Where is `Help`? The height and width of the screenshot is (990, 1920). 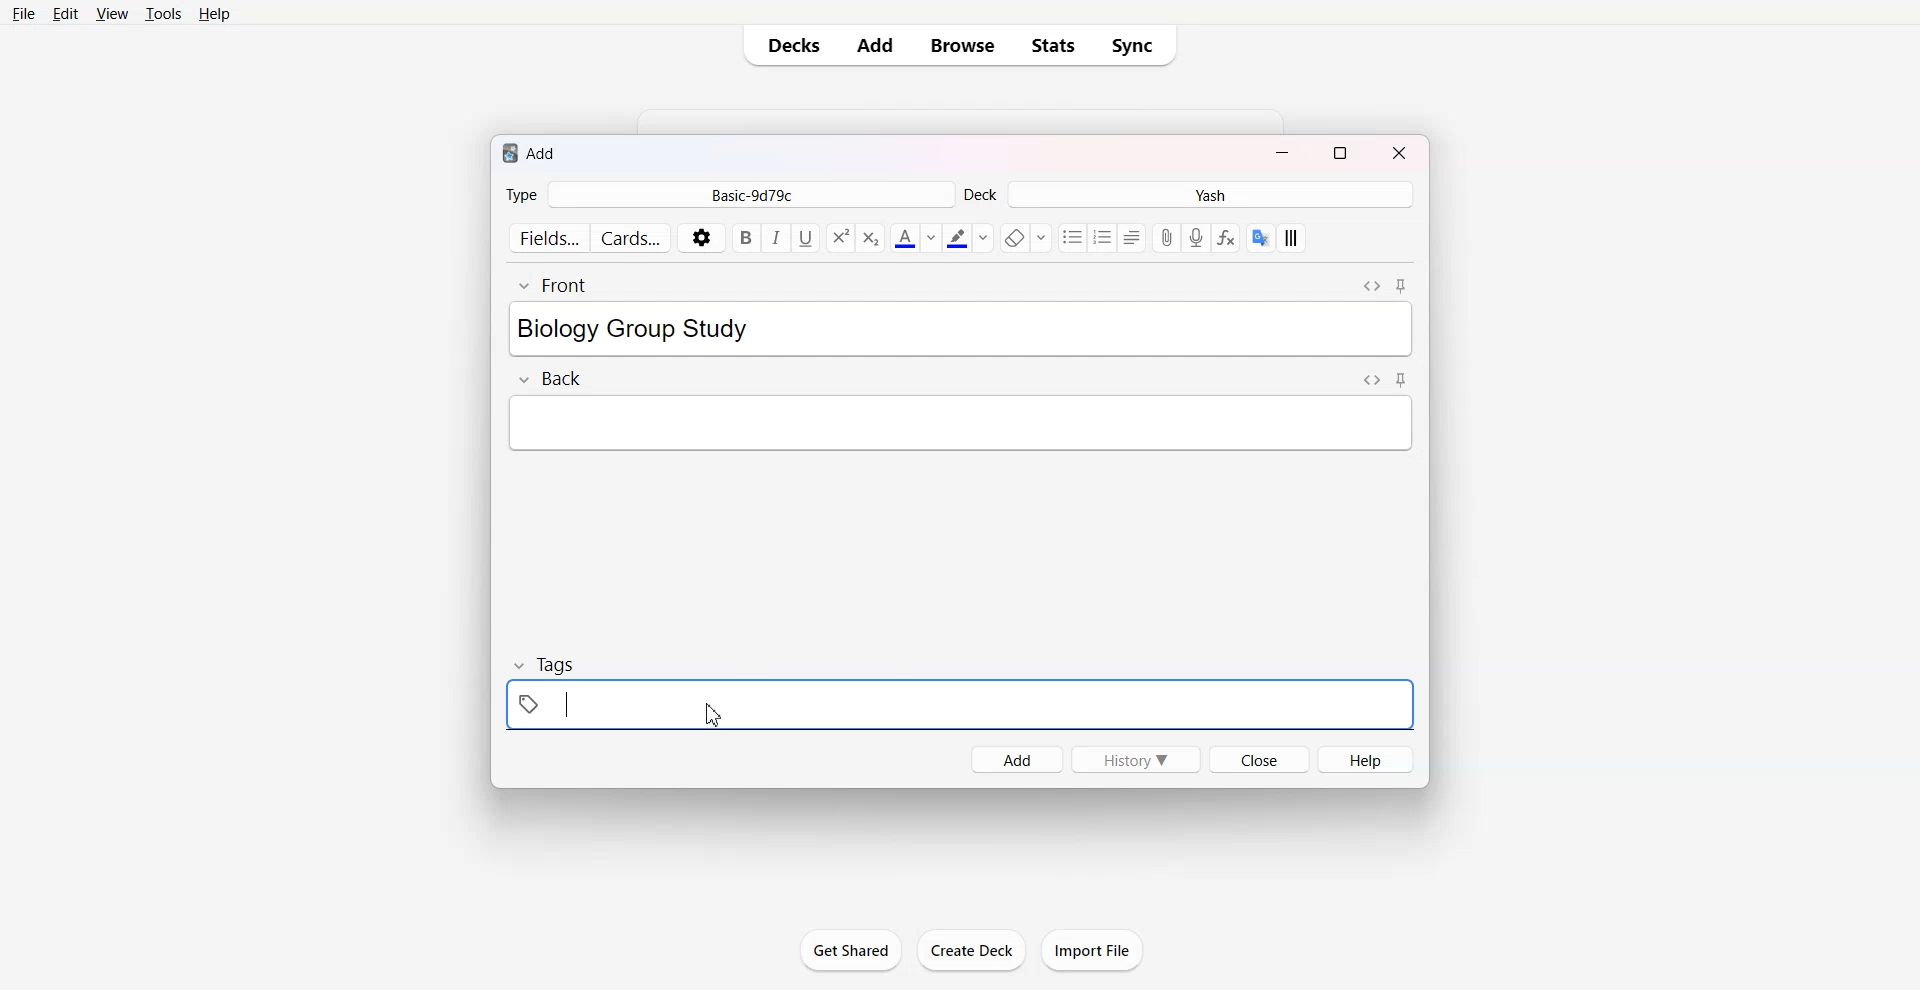 Help is located at coordinates (218, 15).